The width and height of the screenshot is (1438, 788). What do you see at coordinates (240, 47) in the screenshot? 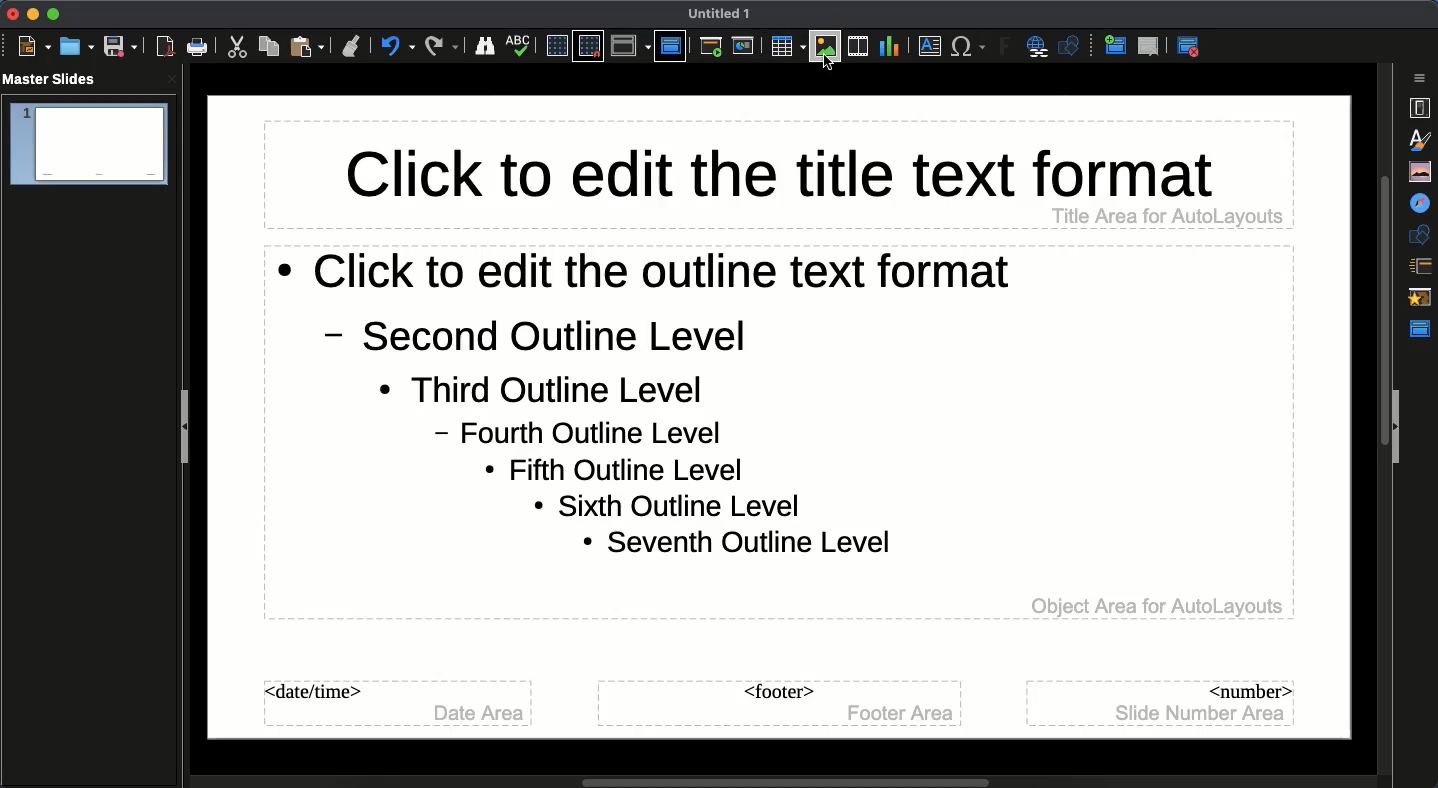
I see `Cut` at bounding box center [240, 47].